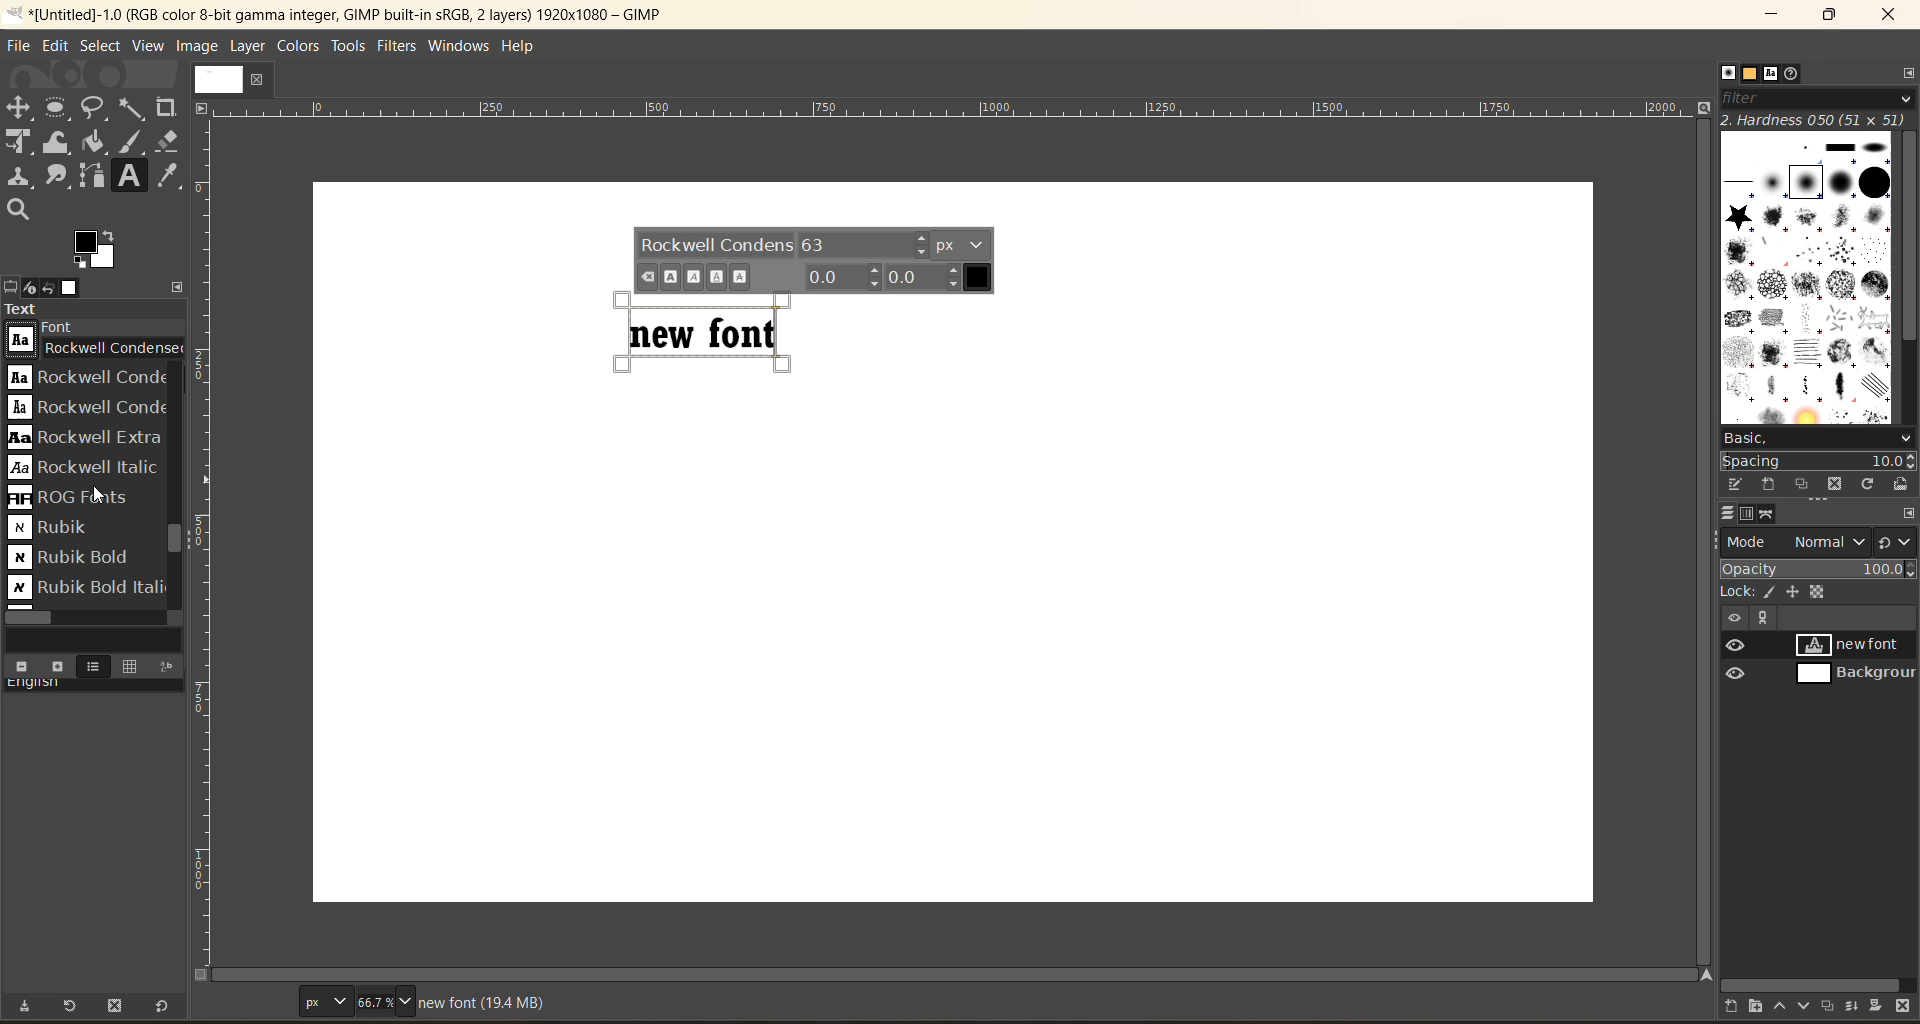 The image size is (1920, 1024). What do you see at coordinates (1819, 439) in the screenshot?
I see `basic` at bounding box center [1819, 439].